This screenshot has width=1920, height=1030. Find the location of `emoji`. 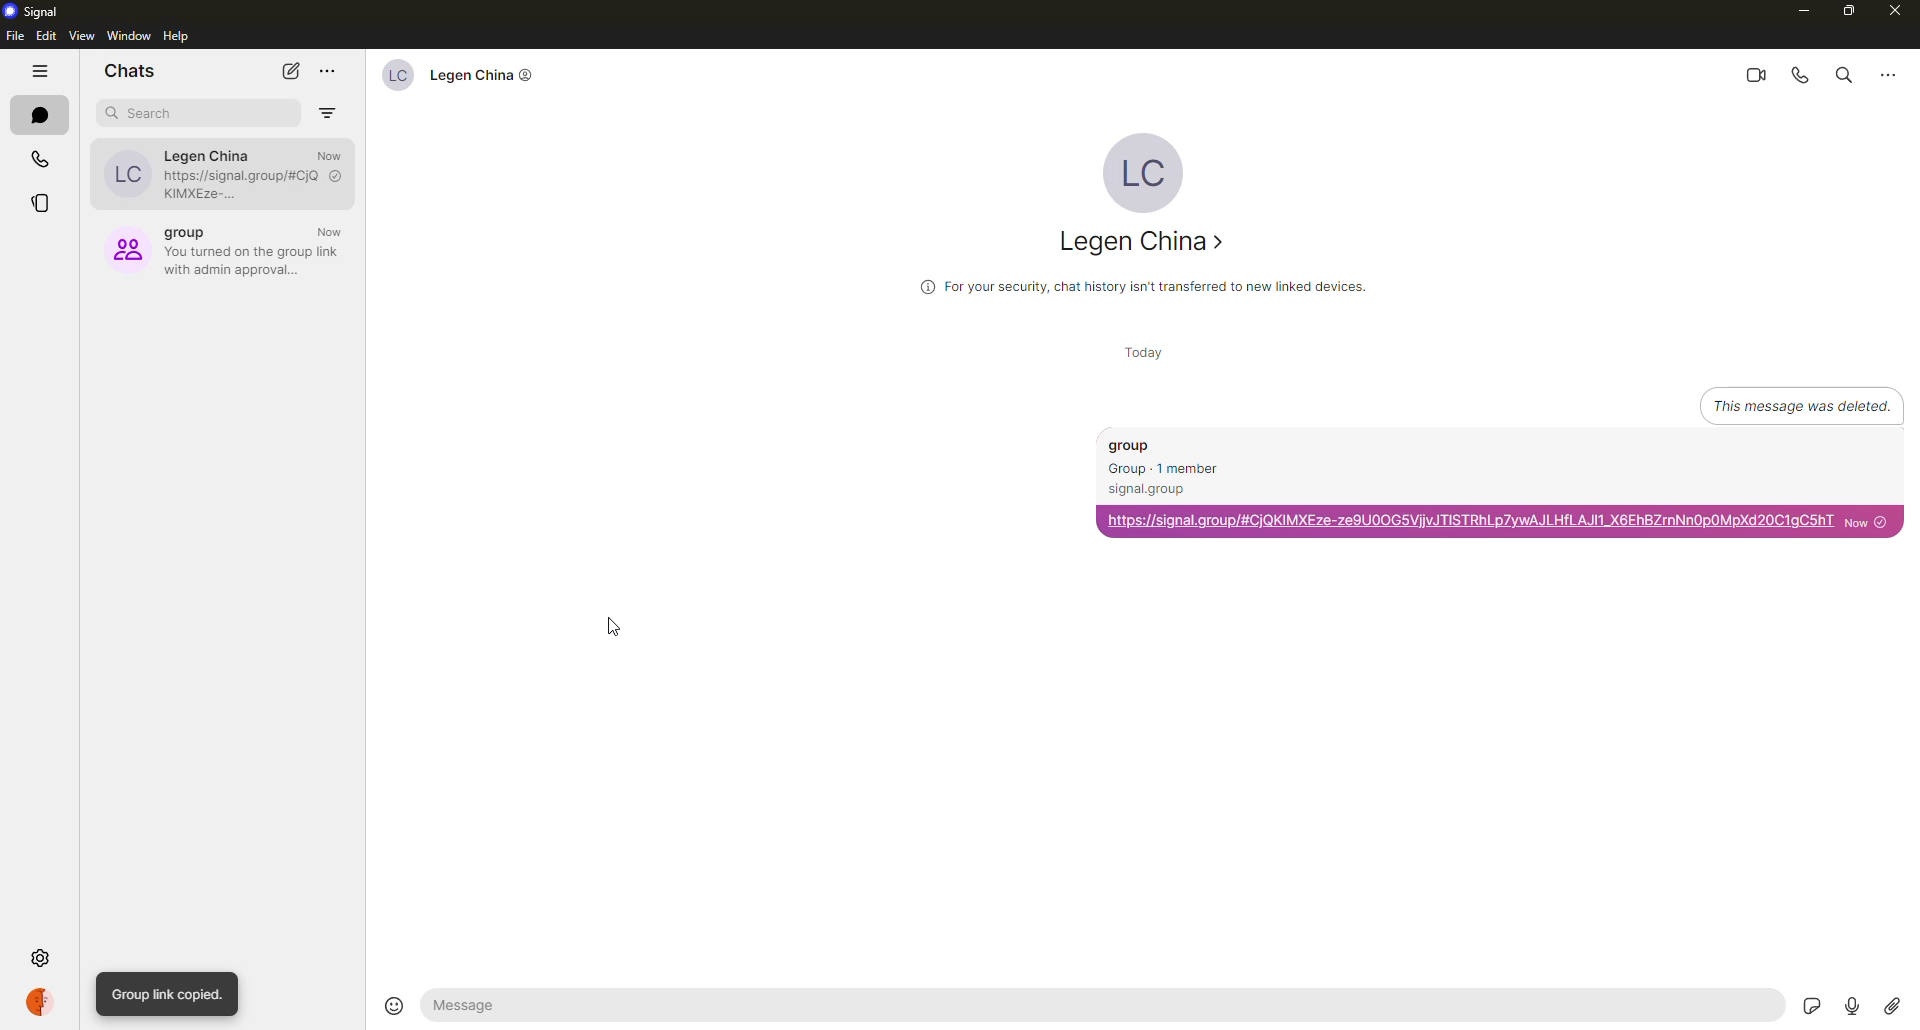

emoji is located at coordinates (393, 1005).